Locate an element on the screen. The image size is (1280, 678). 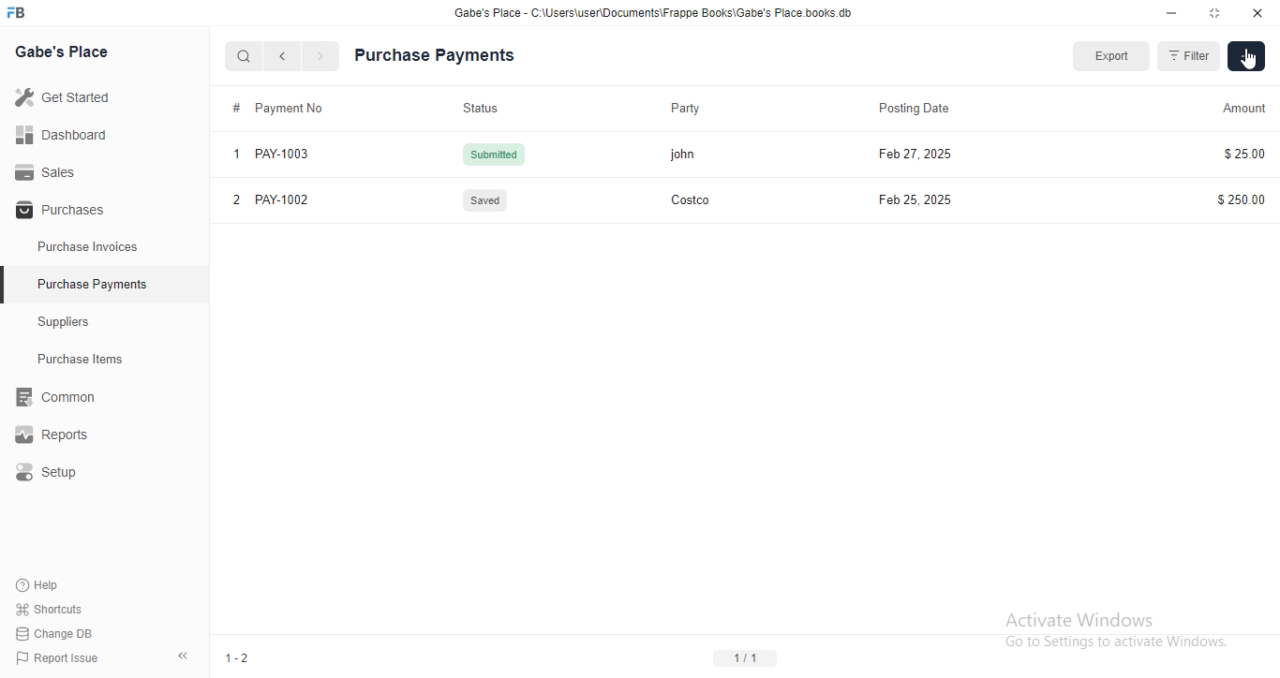
john is located at coordinates (682, 153).